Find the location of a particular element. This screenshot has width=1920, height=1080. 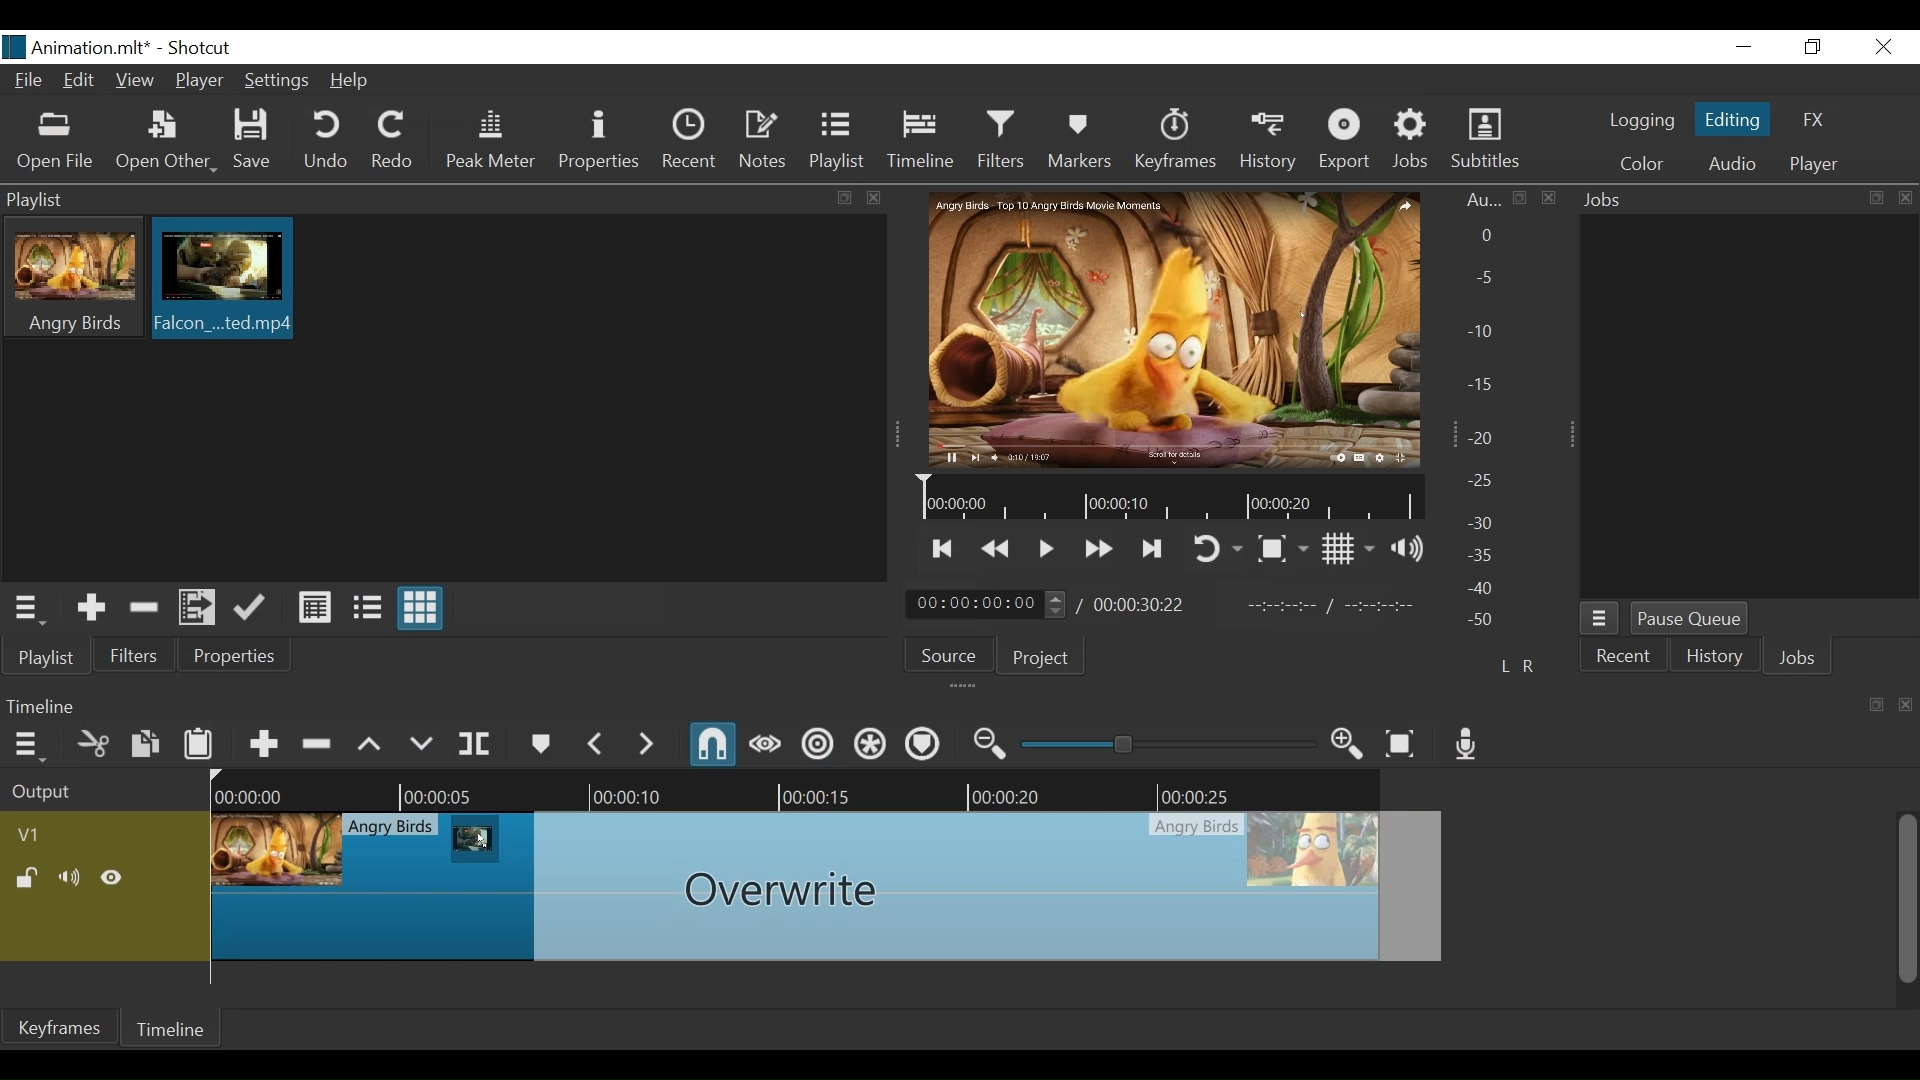

Timeline is located at coordinates (923, 141).